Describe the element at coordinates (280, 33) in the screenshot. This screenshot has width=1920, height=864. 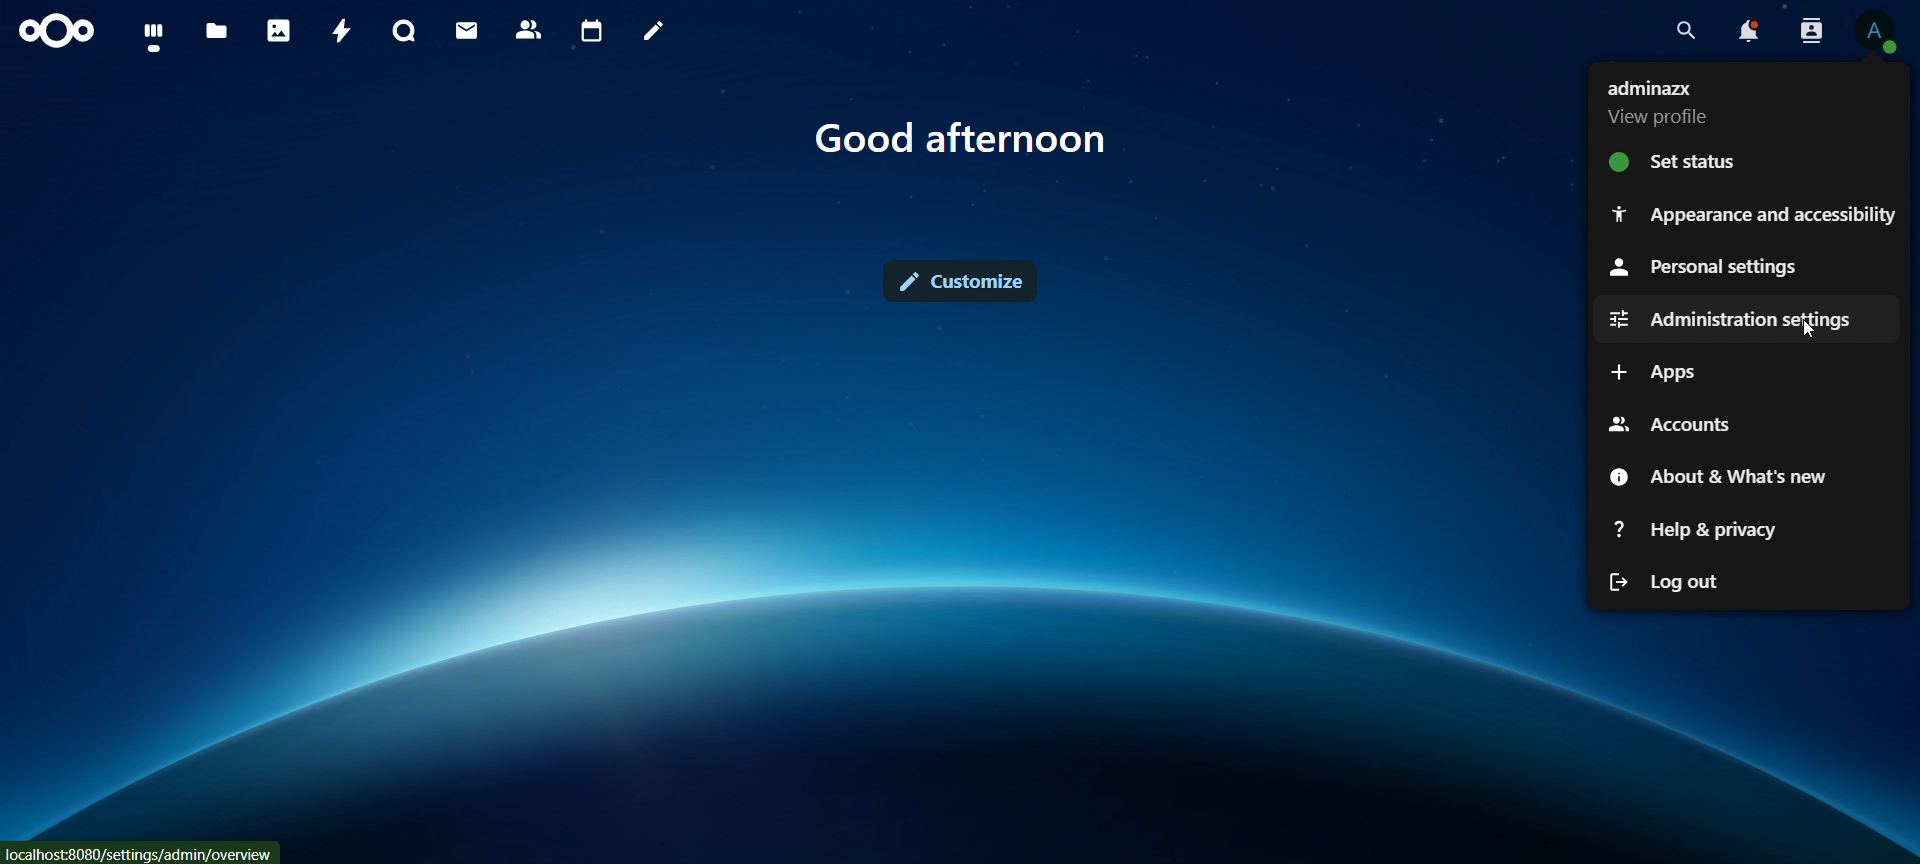
I see `photos` at that location.